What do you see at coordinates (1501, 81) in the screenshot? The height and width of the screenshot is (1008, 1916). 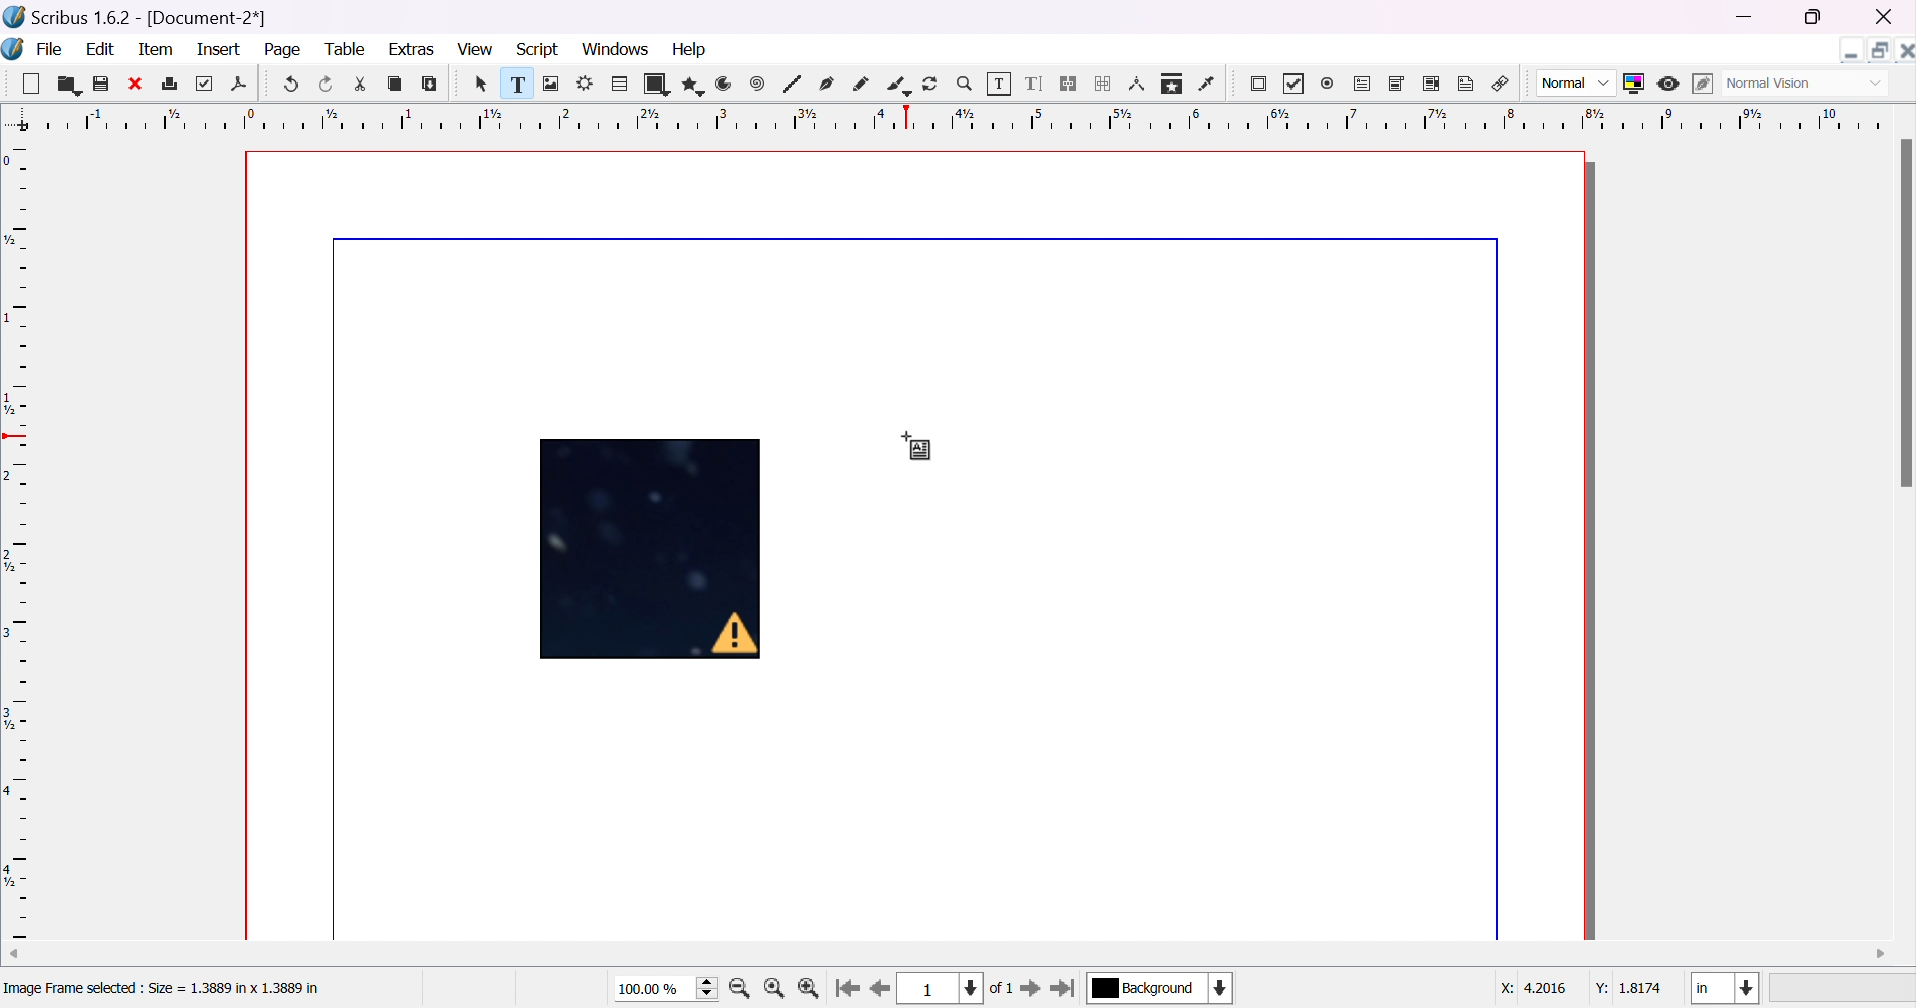 I see `link annotation` at bounding box center [1501, 81].